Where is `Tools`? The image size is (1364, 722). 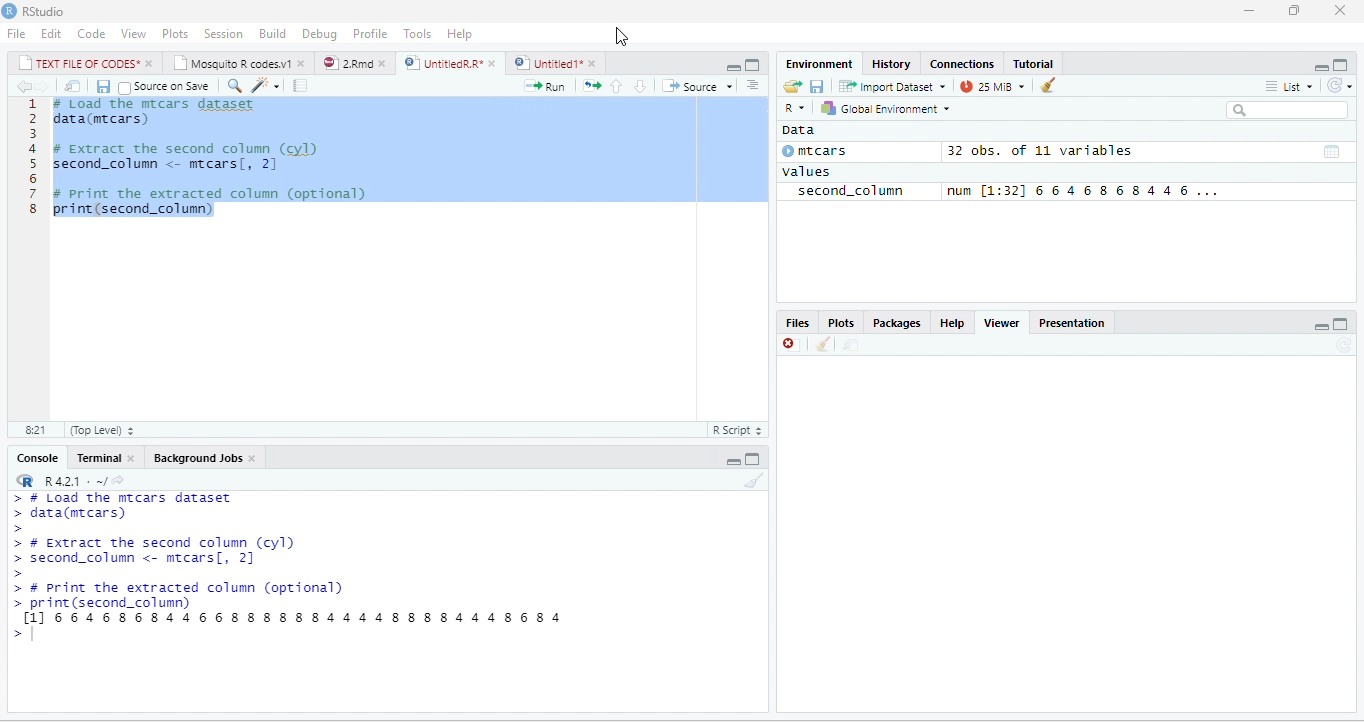
Tools is located at coordinates (418, 32).